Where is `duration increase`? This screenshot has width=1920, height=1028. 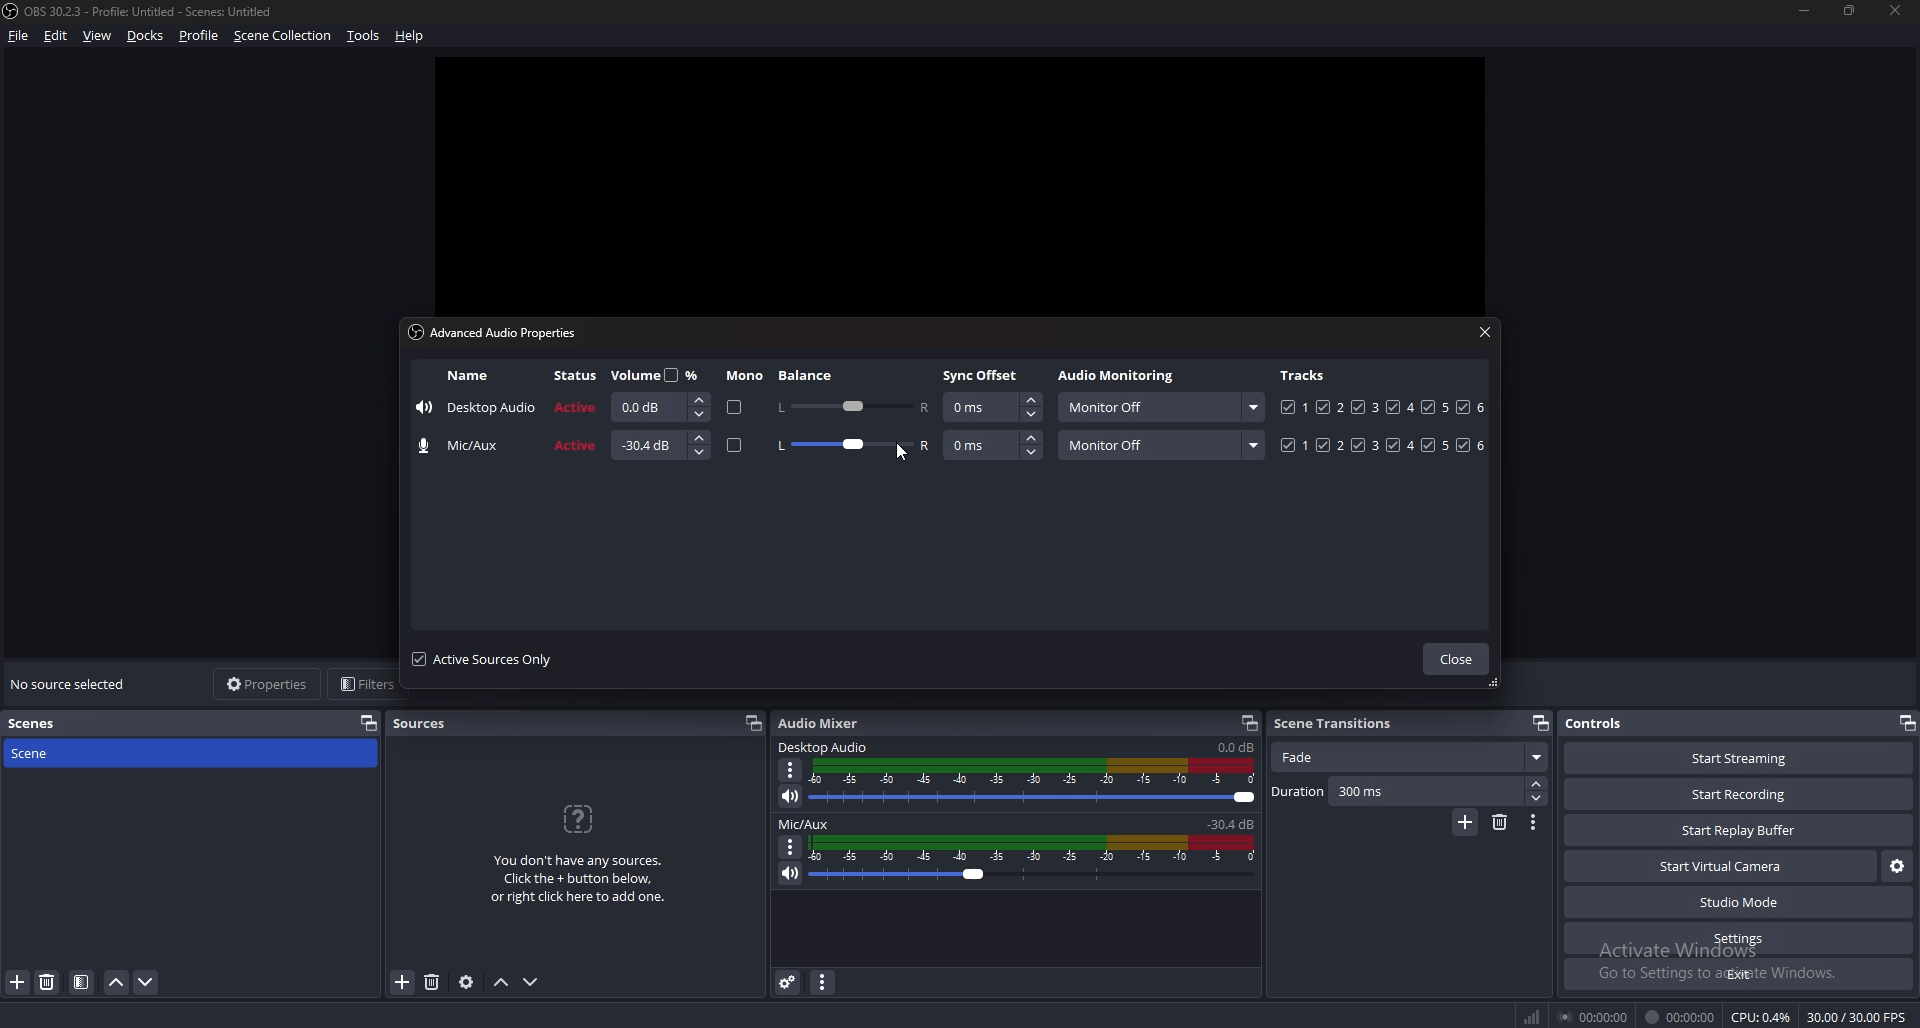
duration increase is located at coordinates (1538, 785).